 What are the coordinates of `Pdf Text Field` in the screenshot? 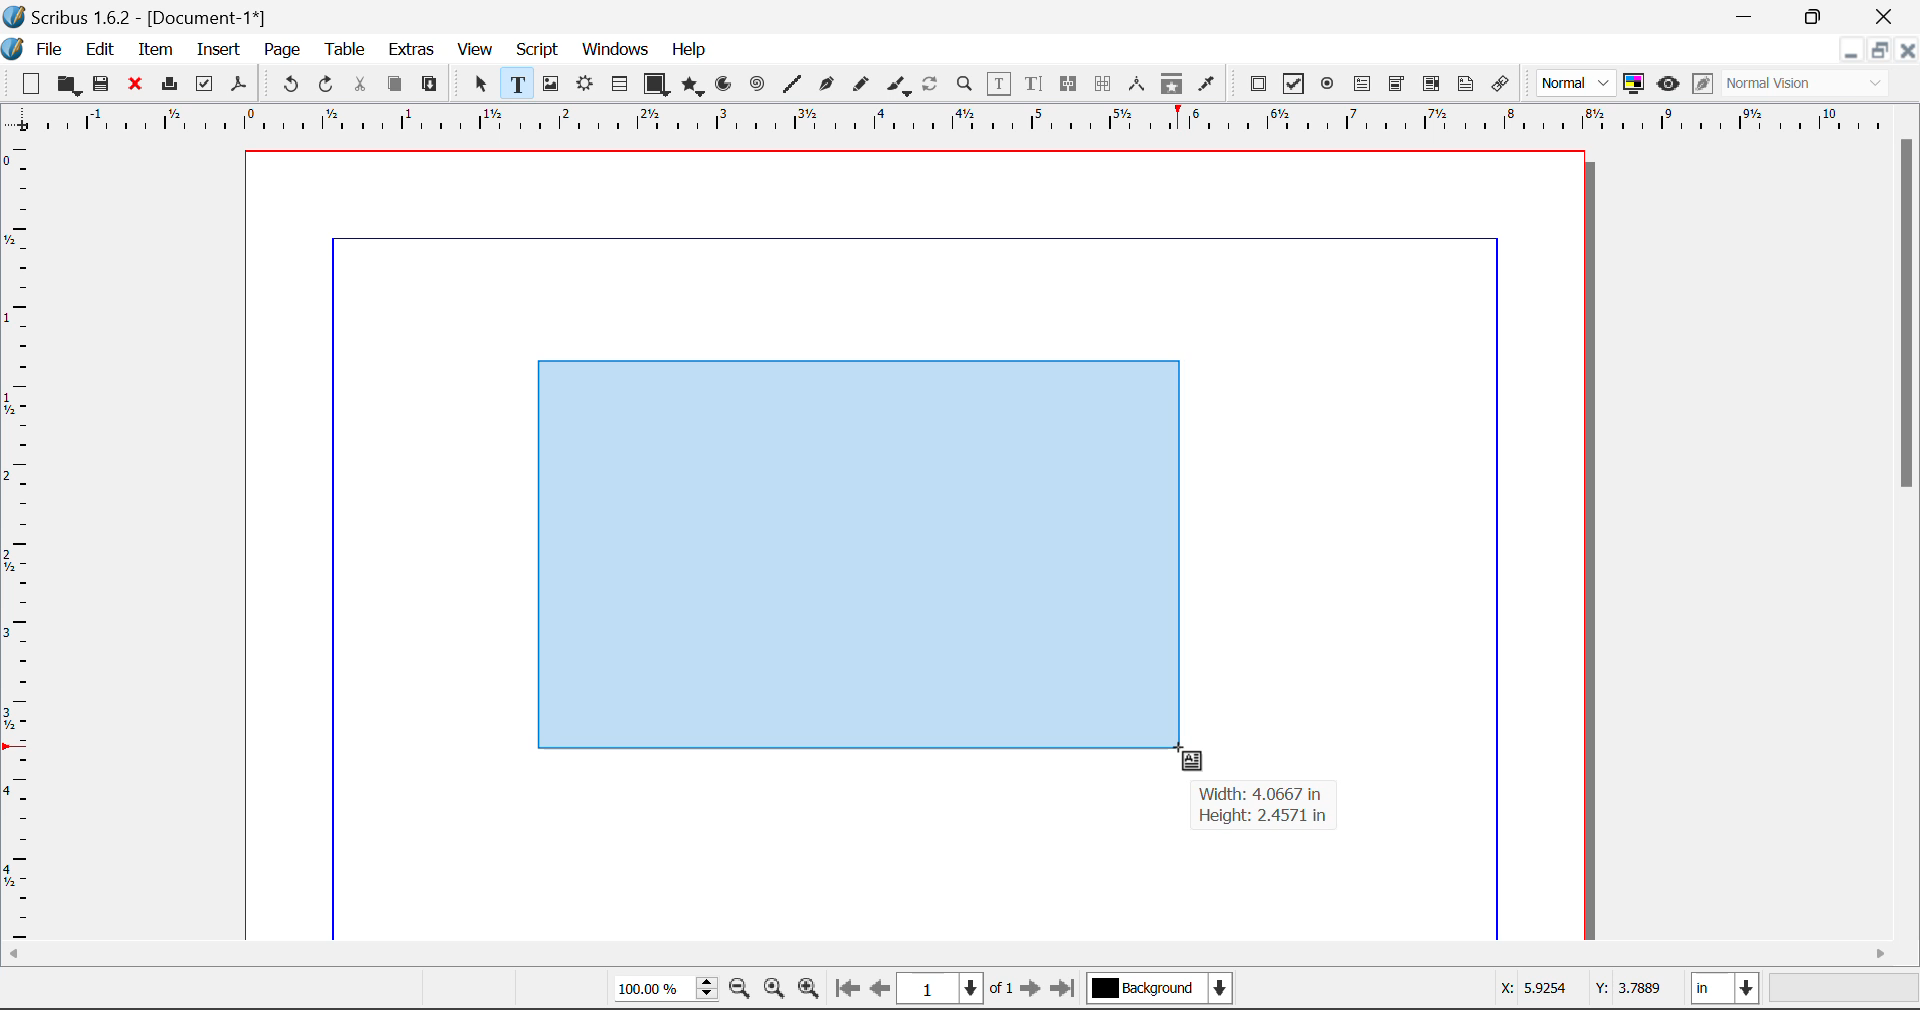 It's located at (1363, 82).